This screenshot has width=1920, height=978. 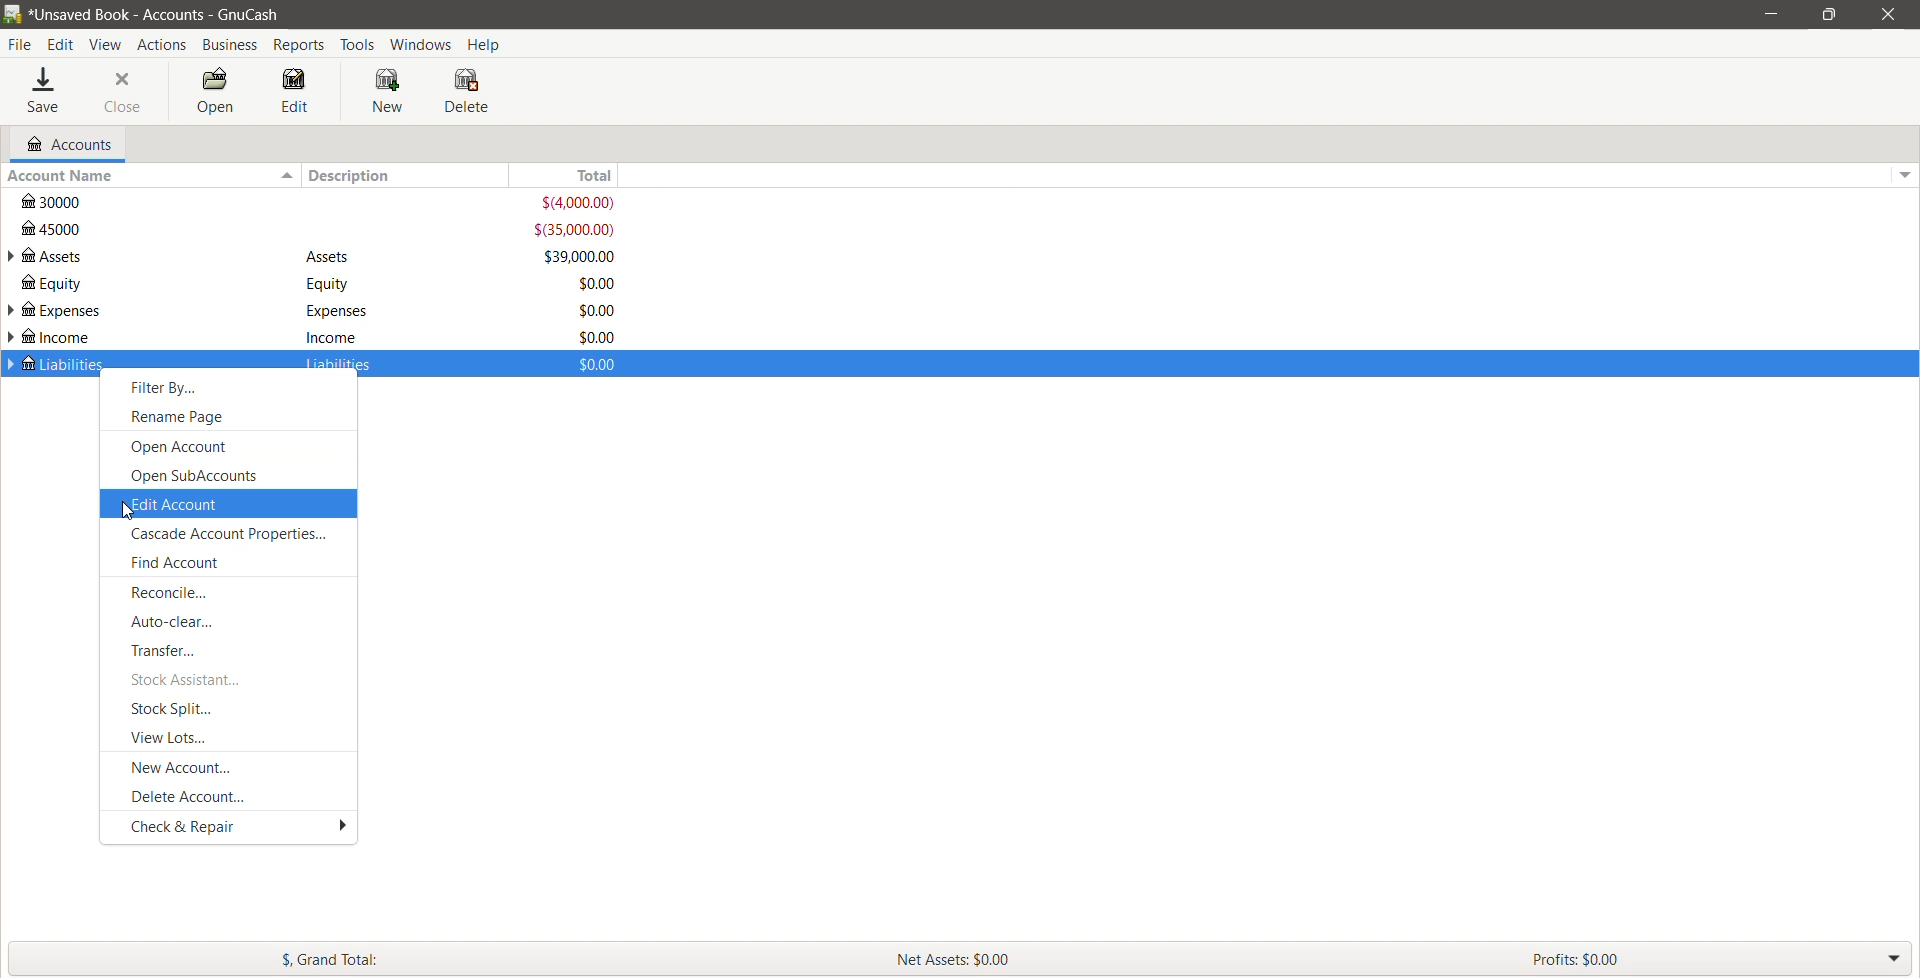 I want to click on Delete Account, so click(x=197, y=796).